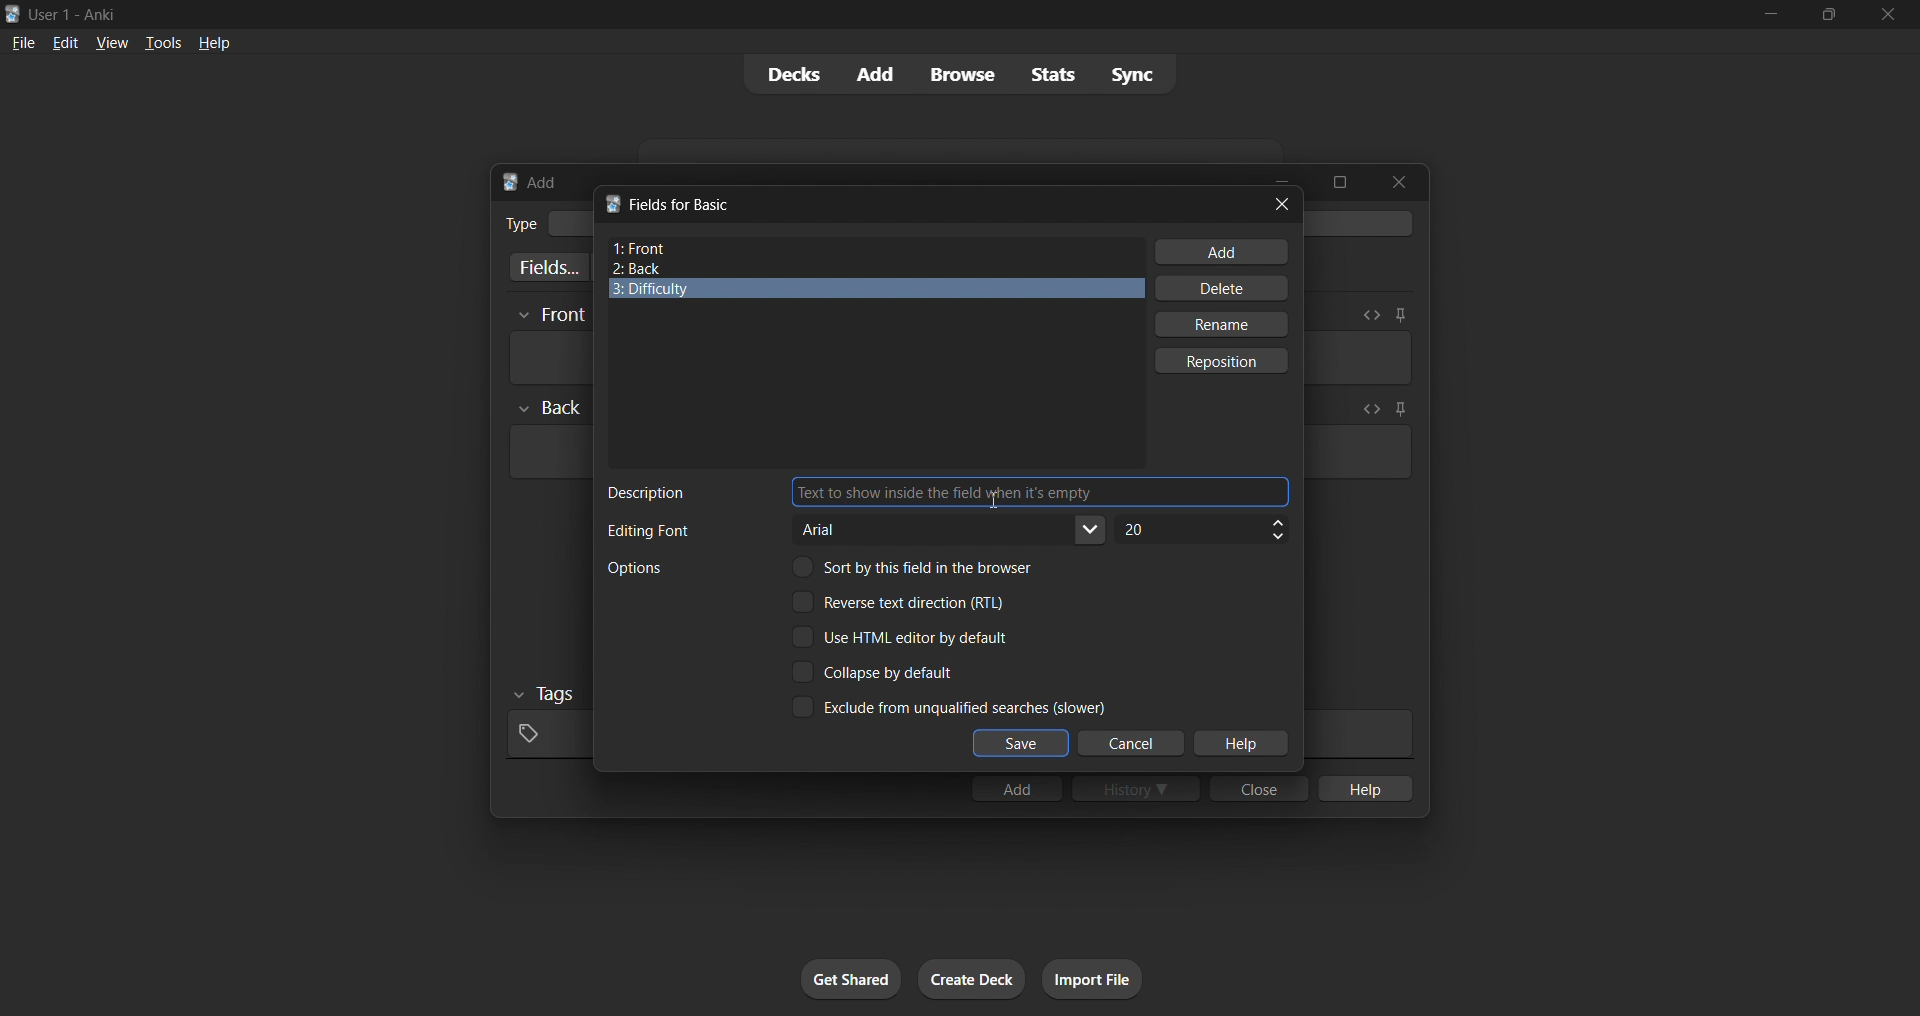 The image size is (1920, 1016). Describe the element at coordinates (1399, 182) in the screenshot. I see `close` at that location.